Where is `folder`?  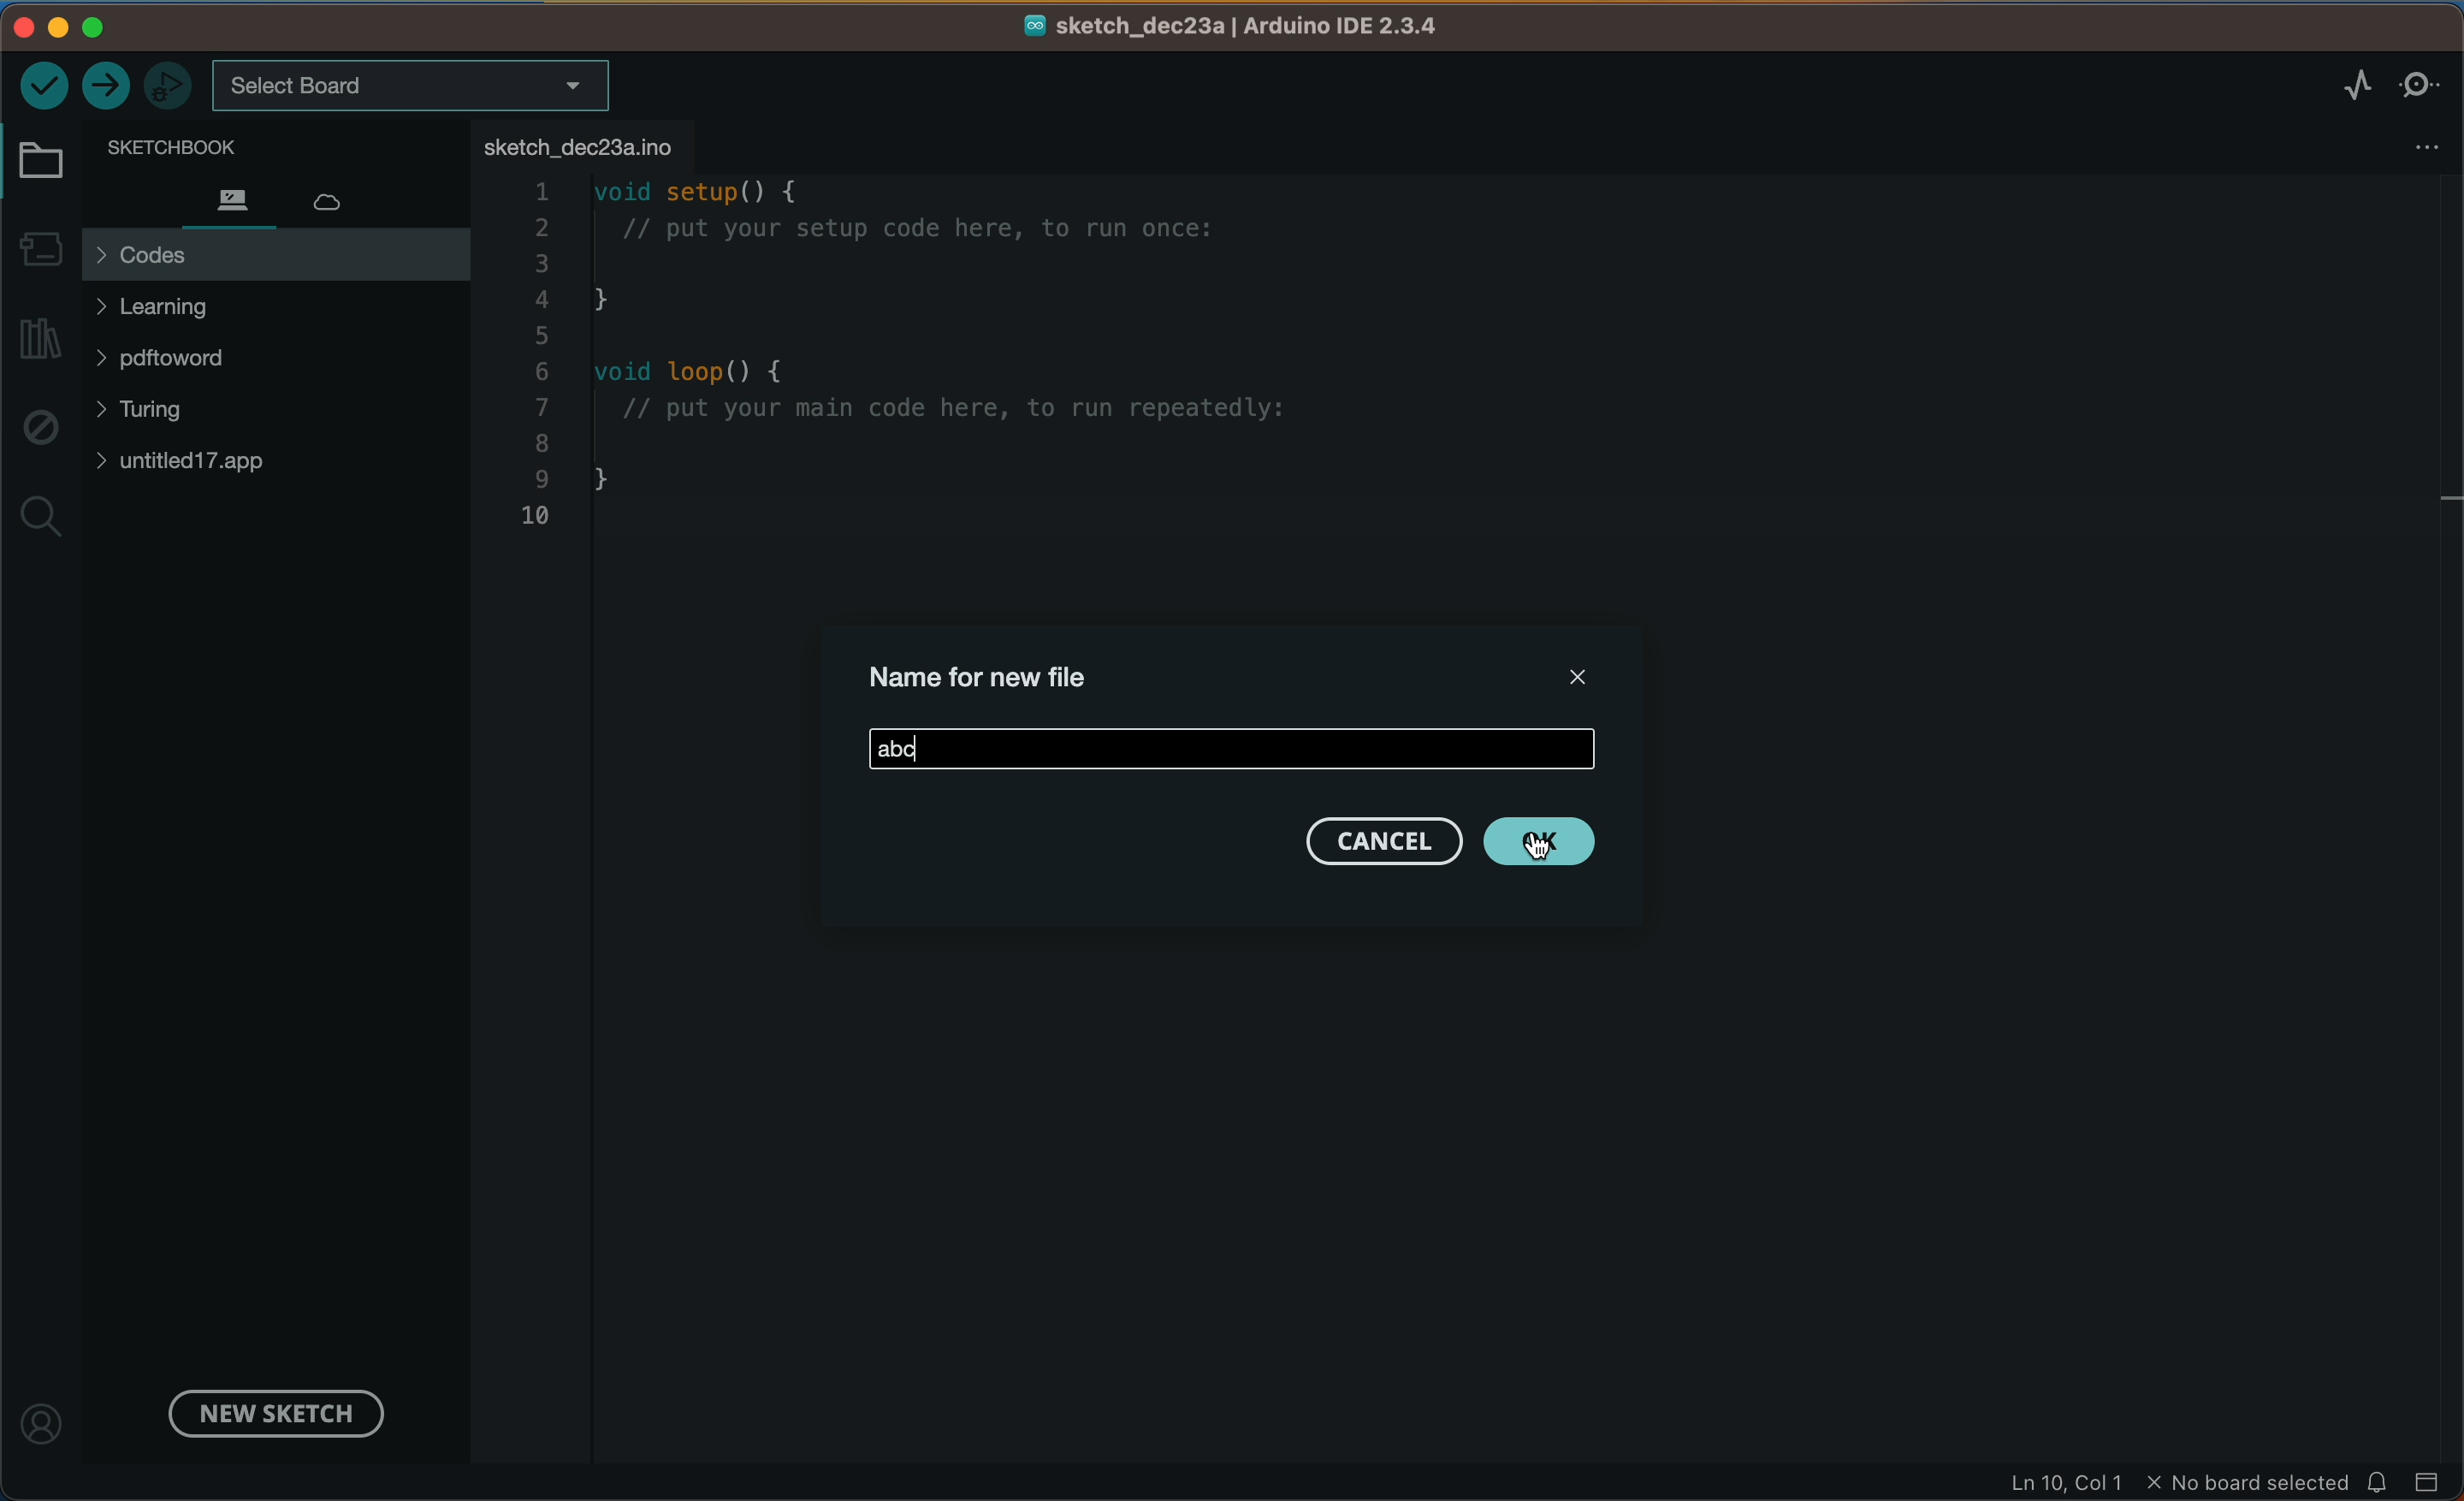
folder is located at coordinates (45, 162).